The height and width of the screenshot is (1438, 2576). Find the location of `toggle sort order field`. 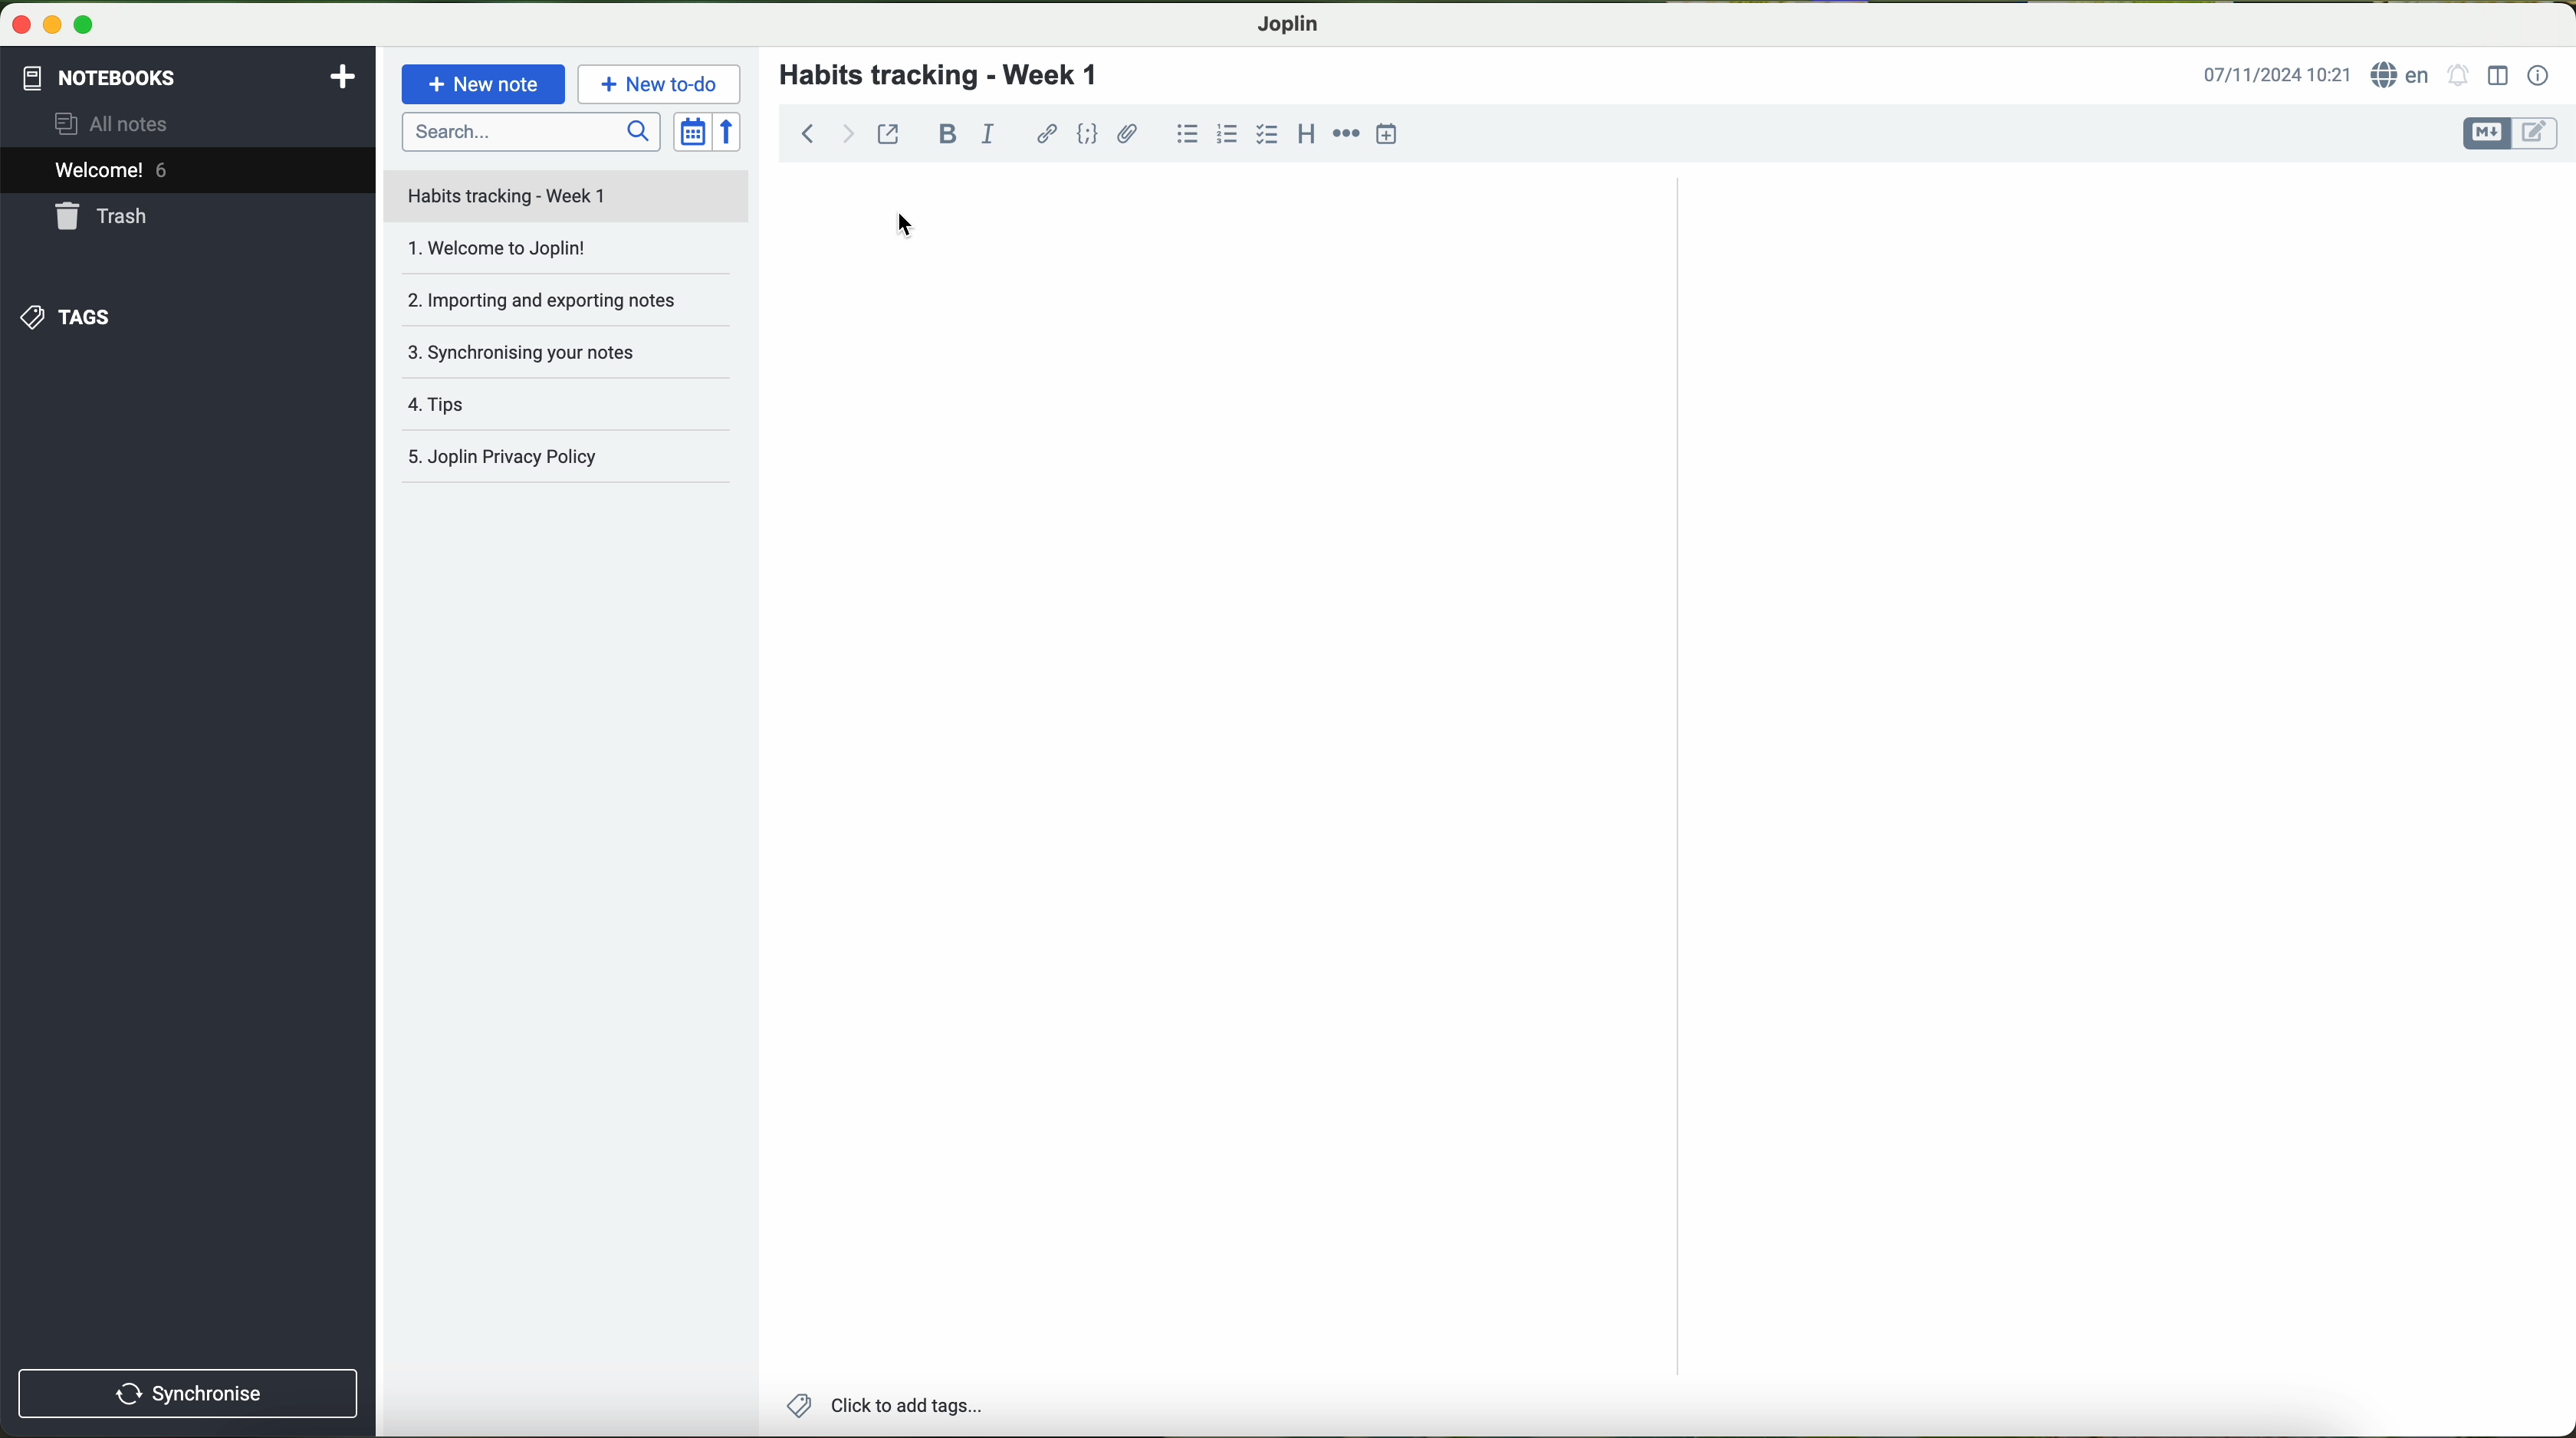

toggle sort order field is located at coordinates (692, 131).